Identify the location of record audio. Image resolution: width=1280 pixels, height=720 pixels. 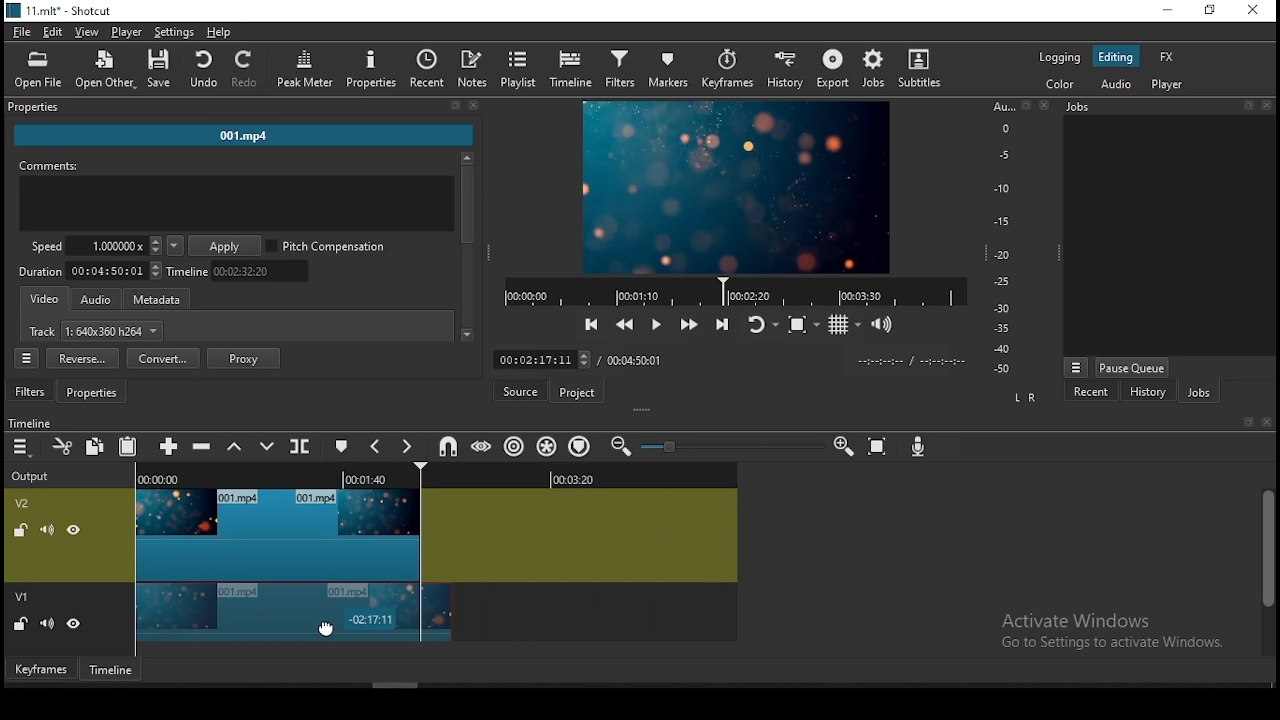
(920, 448).